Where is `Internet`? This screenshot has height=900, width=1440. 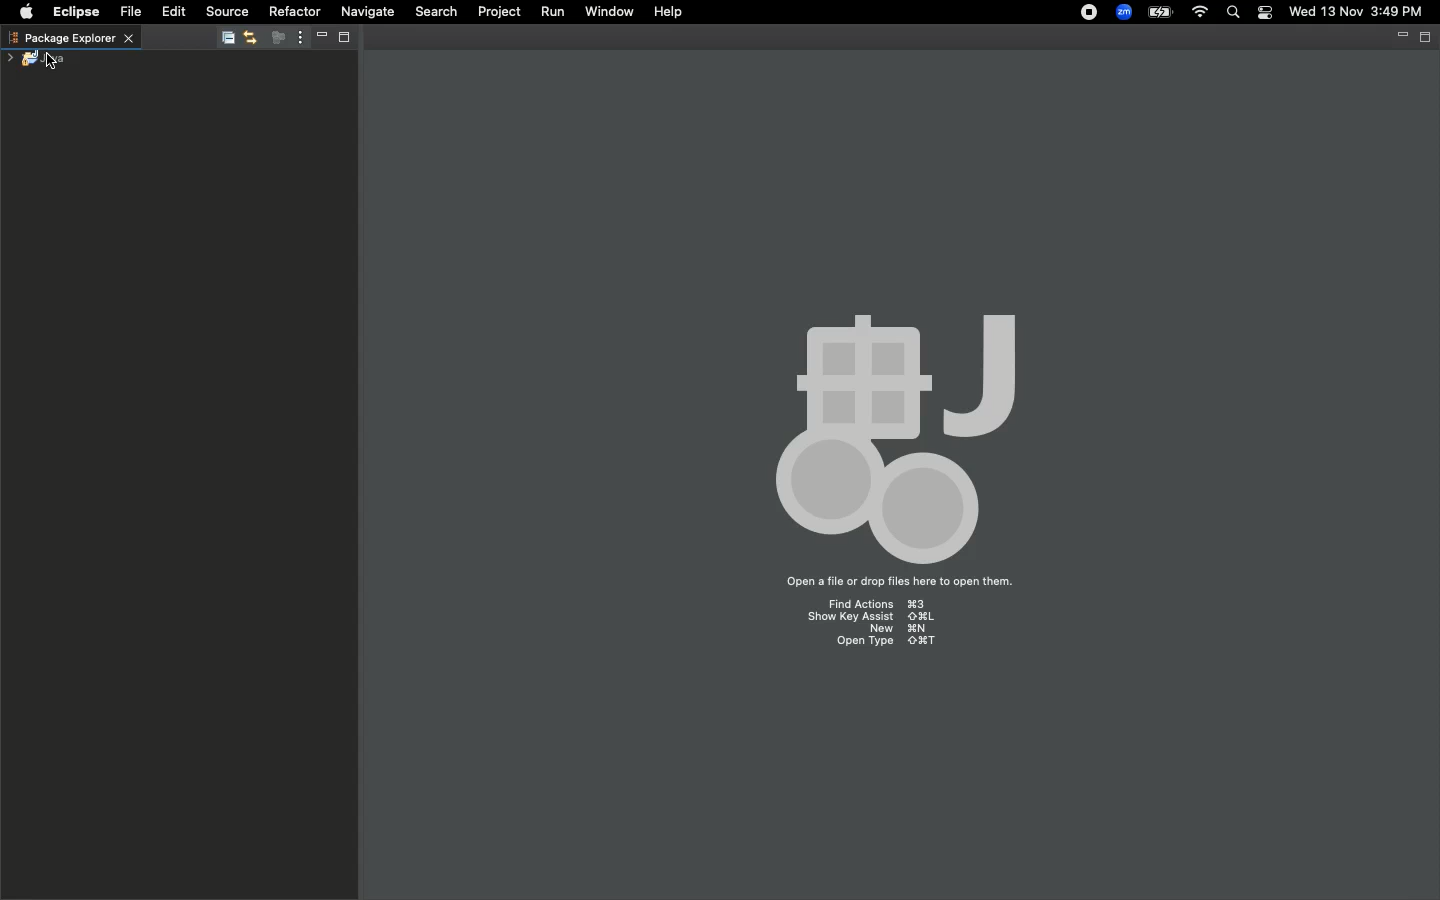 Internet is located at coordinates (1201, 13).